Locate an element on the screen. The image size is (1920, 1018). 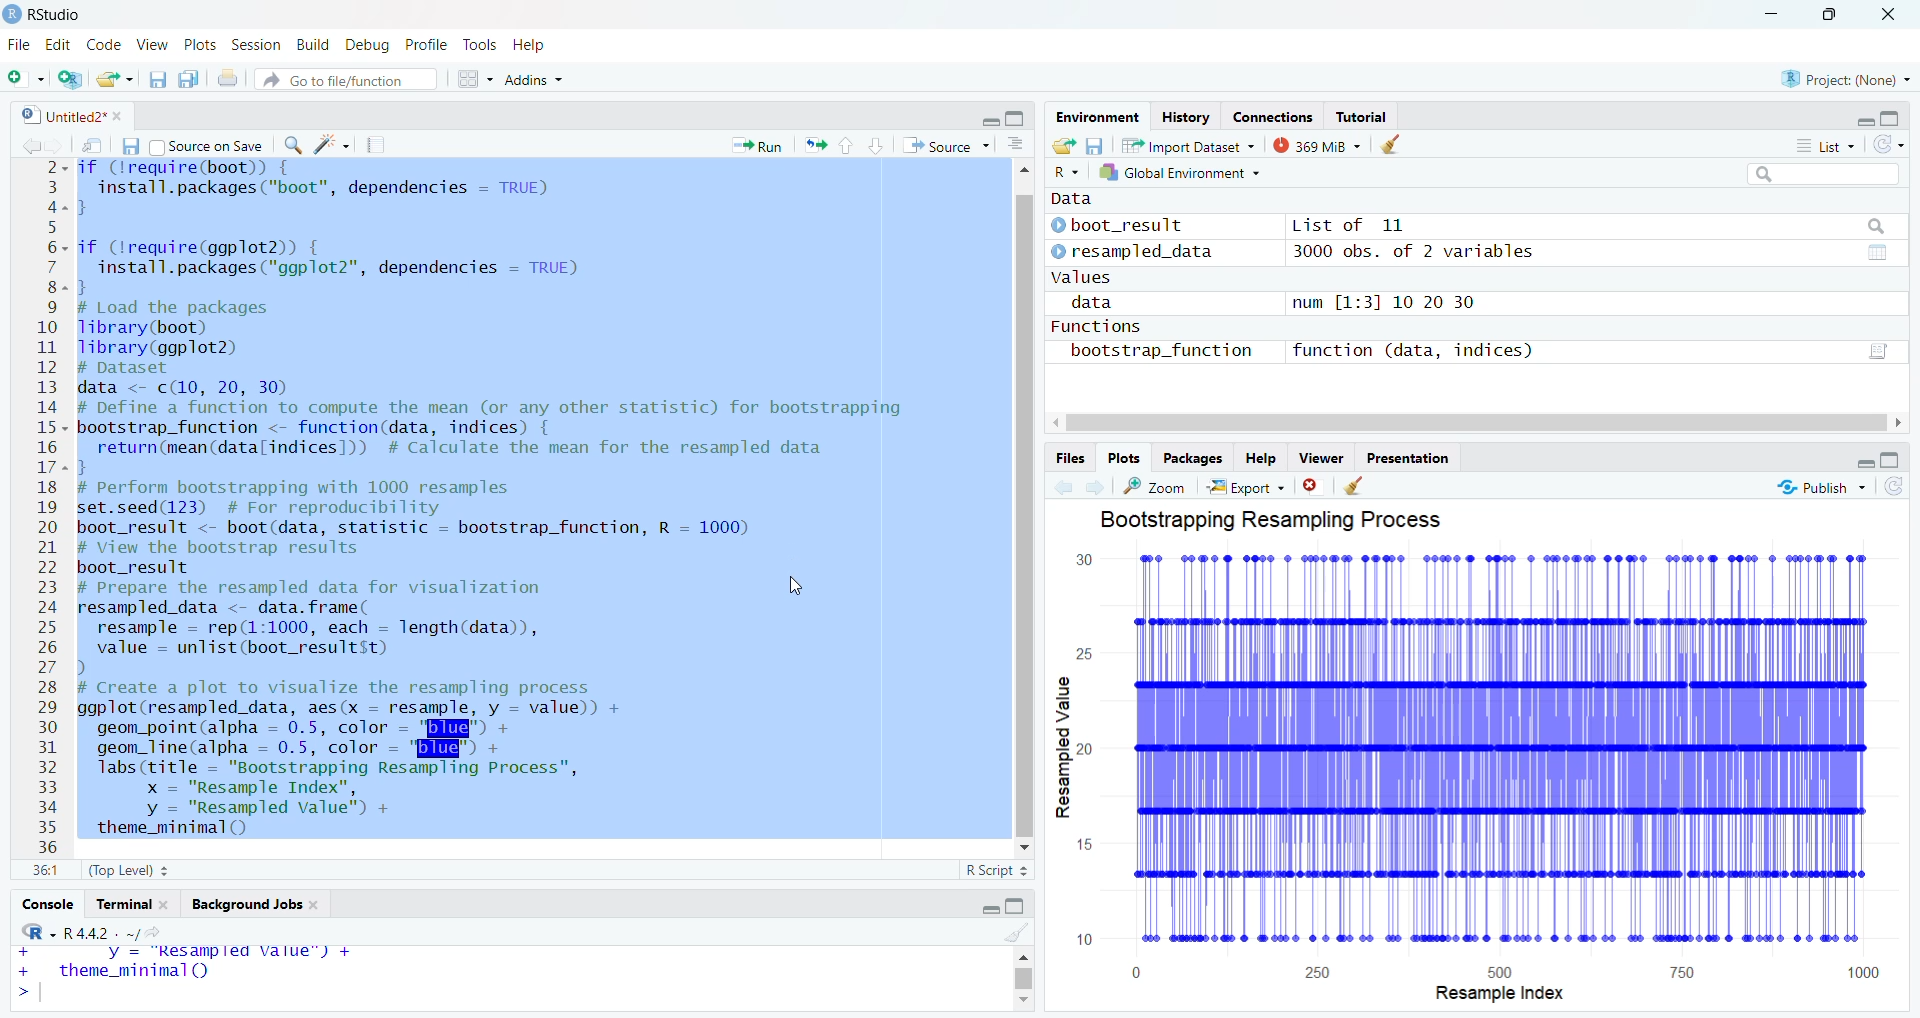
Plots is located at coordinates (1123, 456).